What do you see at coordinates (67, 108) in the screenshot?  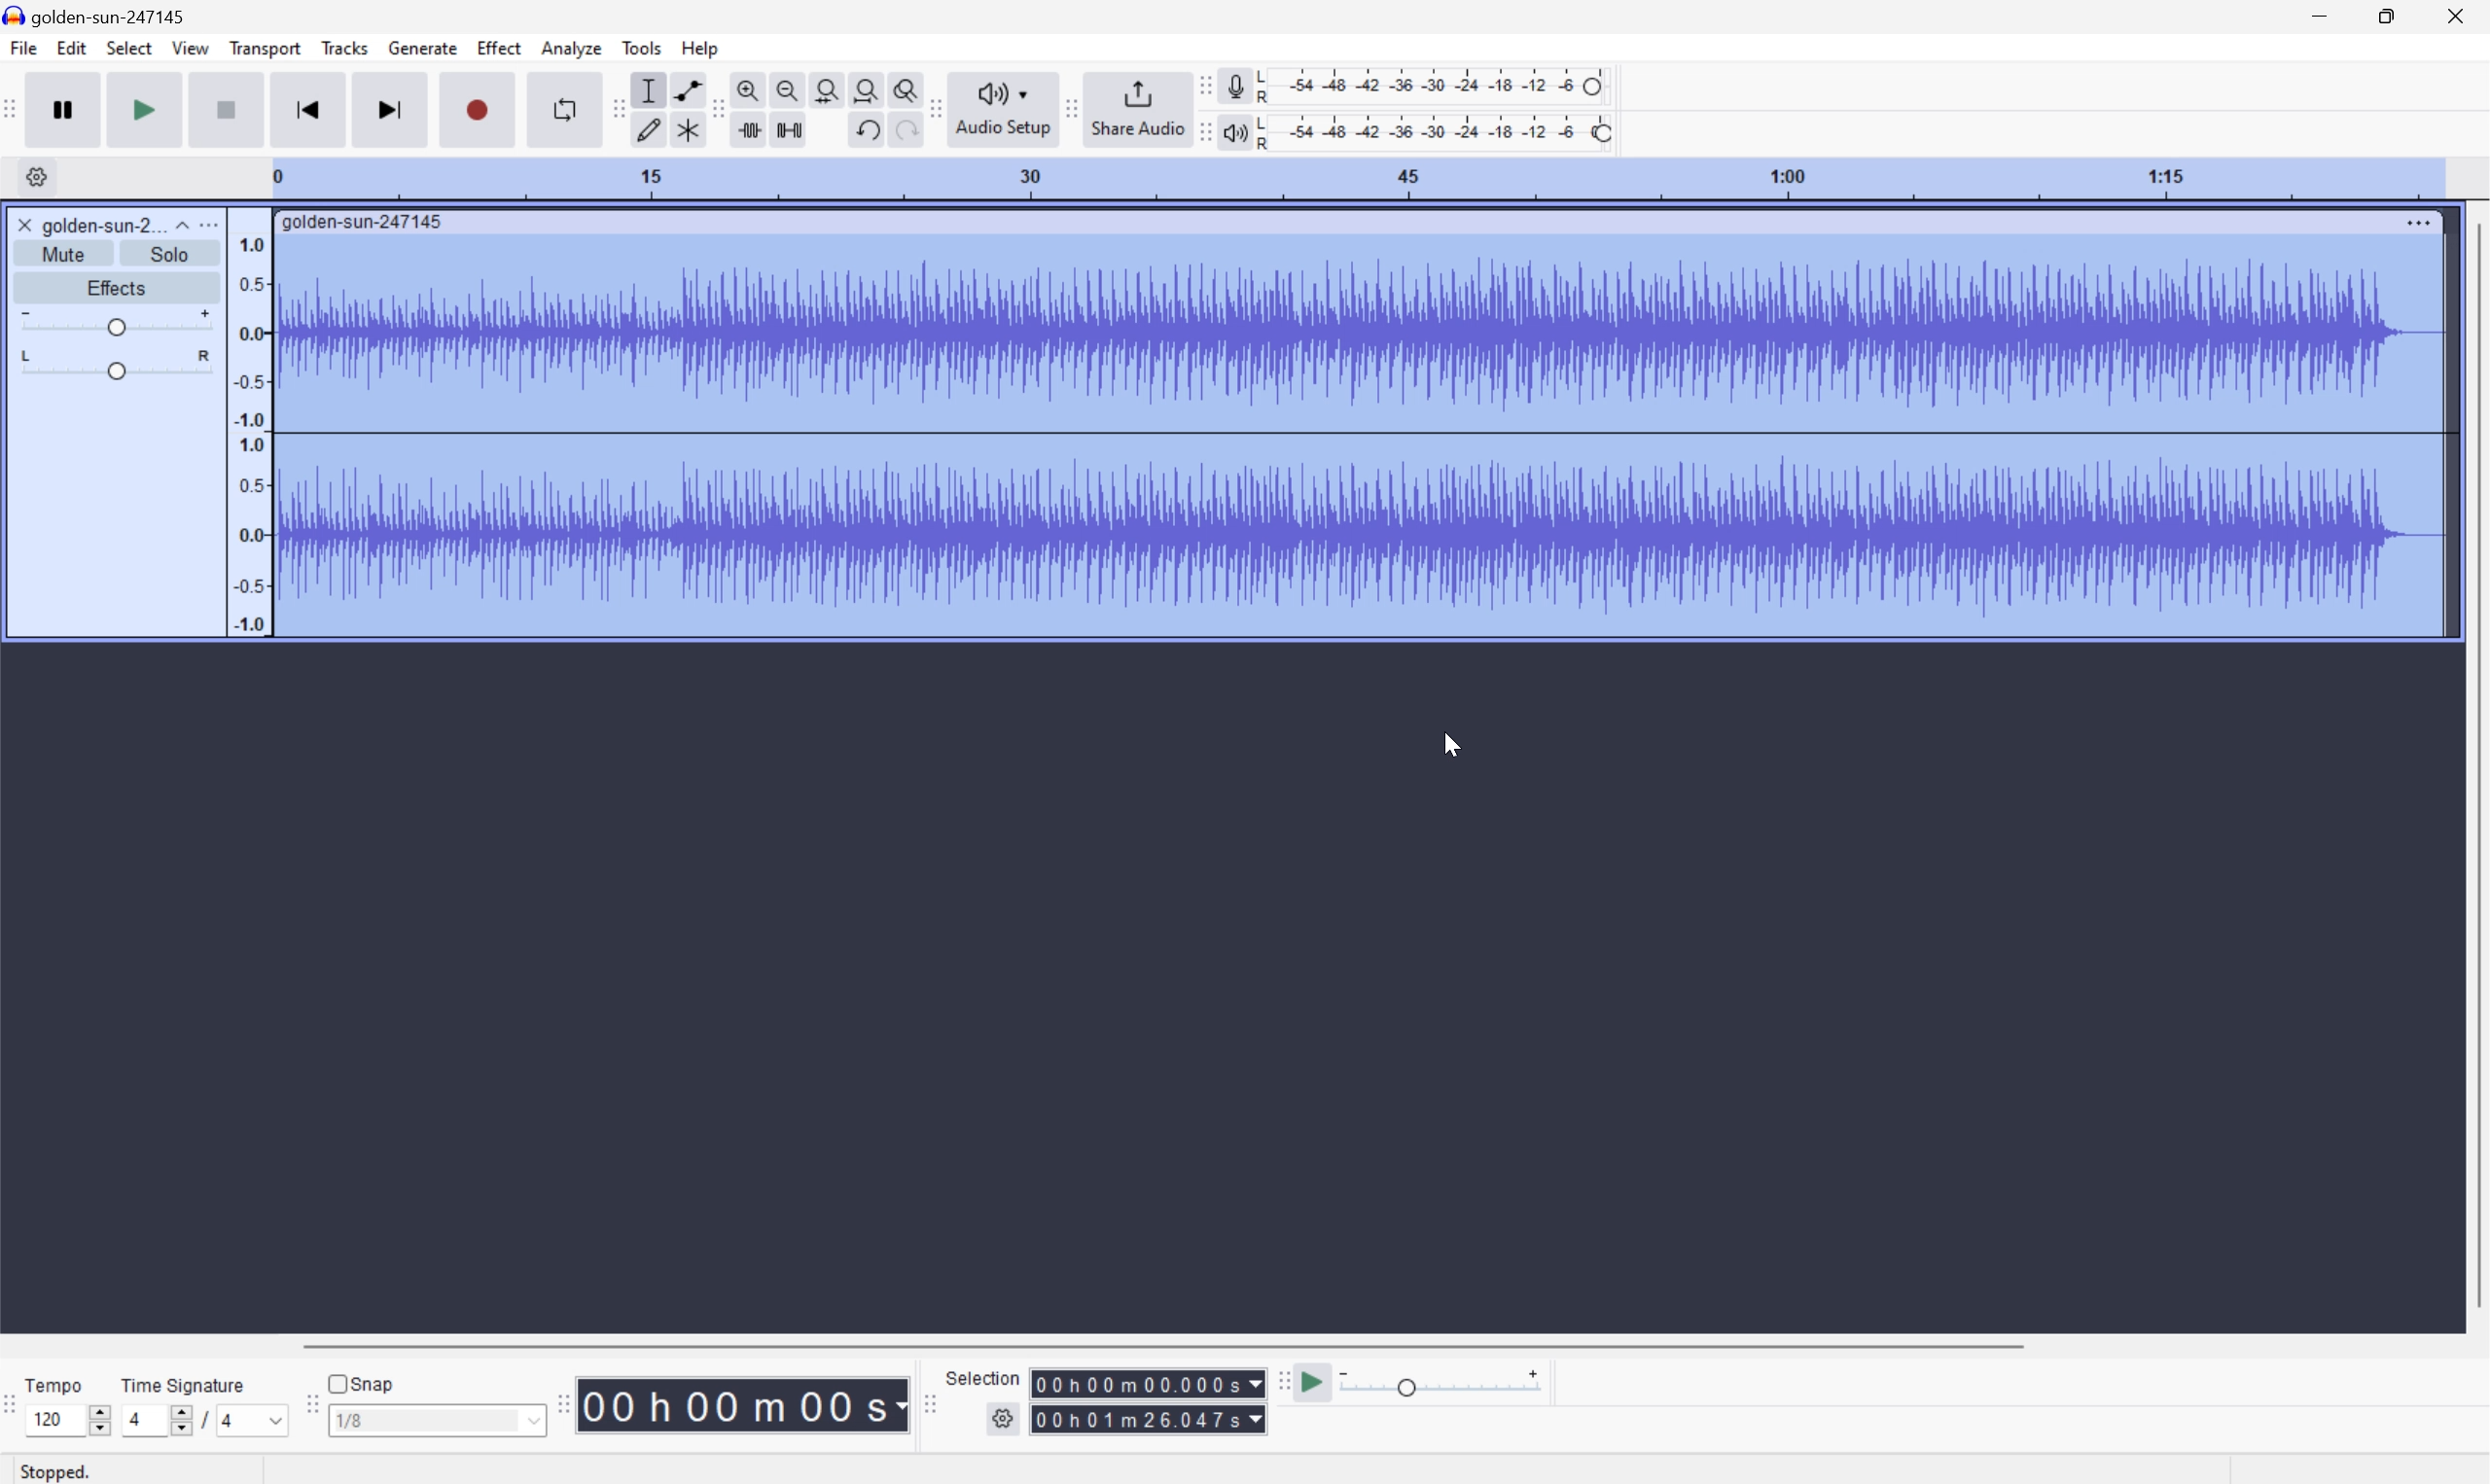 I see `Pause` at bounding box center [67, 108].